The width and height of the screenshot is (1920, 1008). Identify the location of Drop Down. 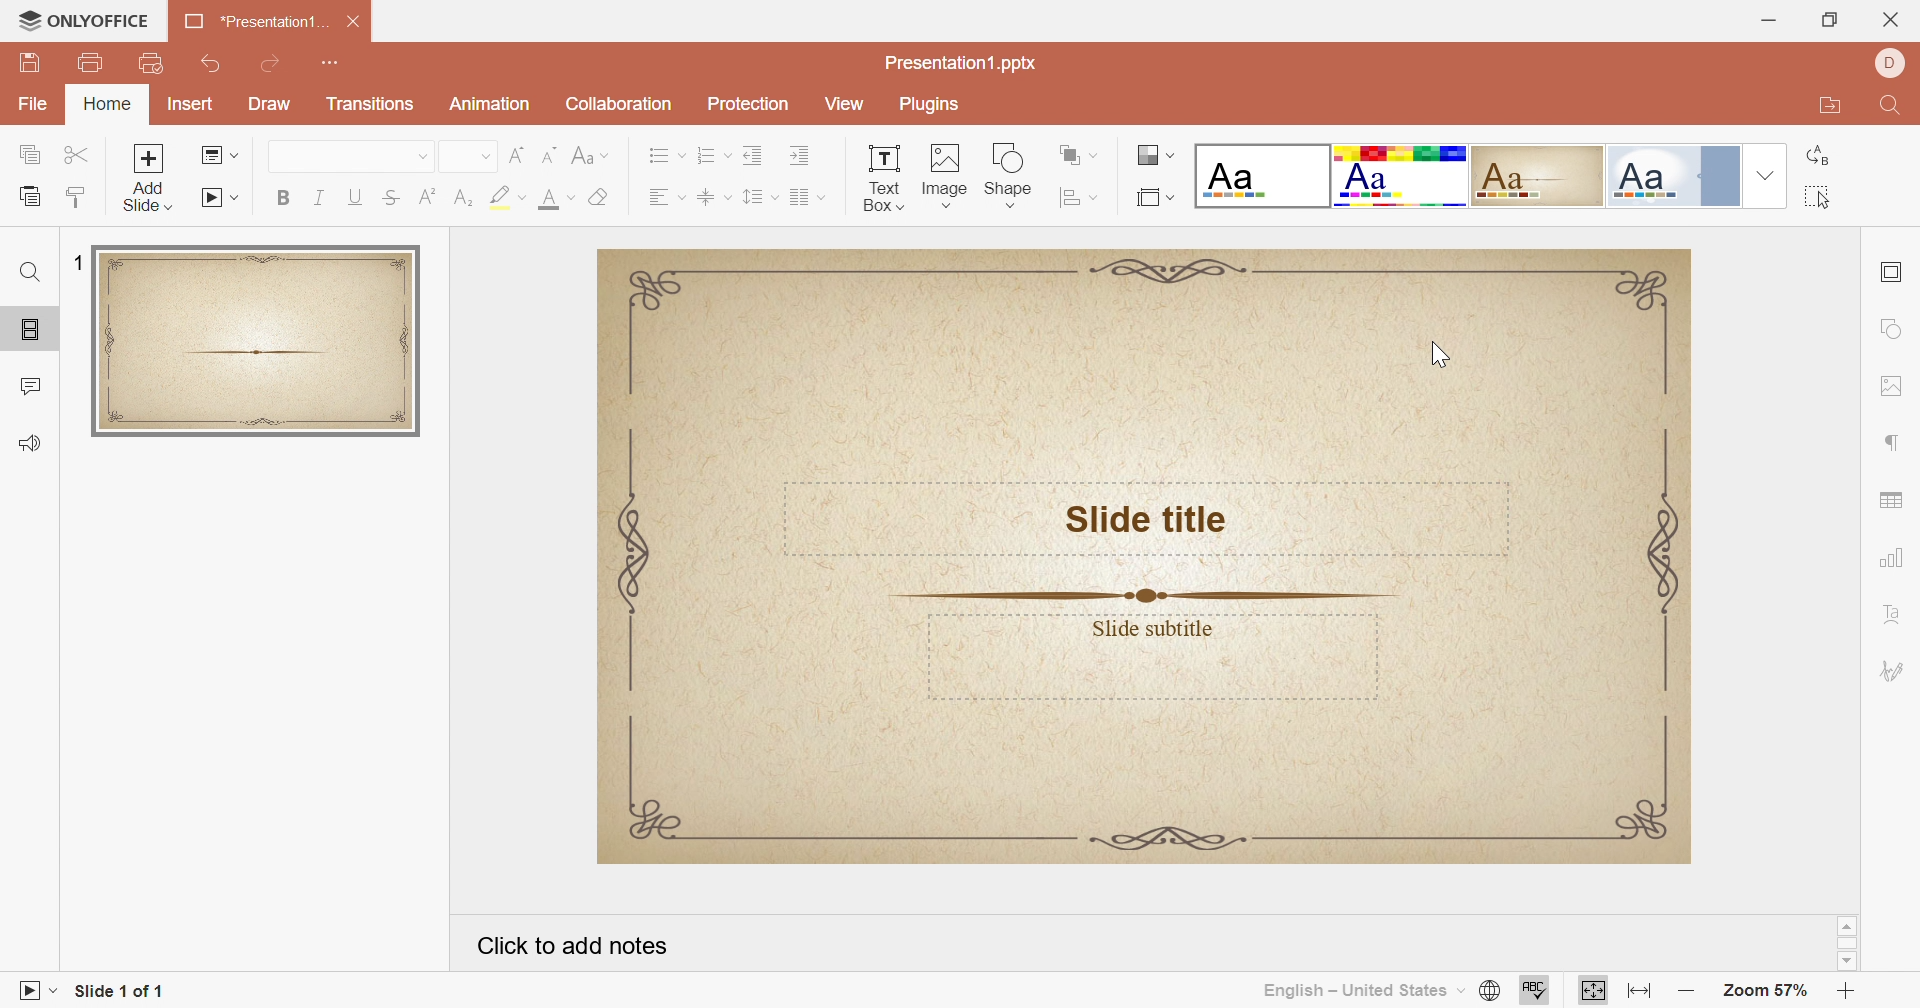
(681, 156).